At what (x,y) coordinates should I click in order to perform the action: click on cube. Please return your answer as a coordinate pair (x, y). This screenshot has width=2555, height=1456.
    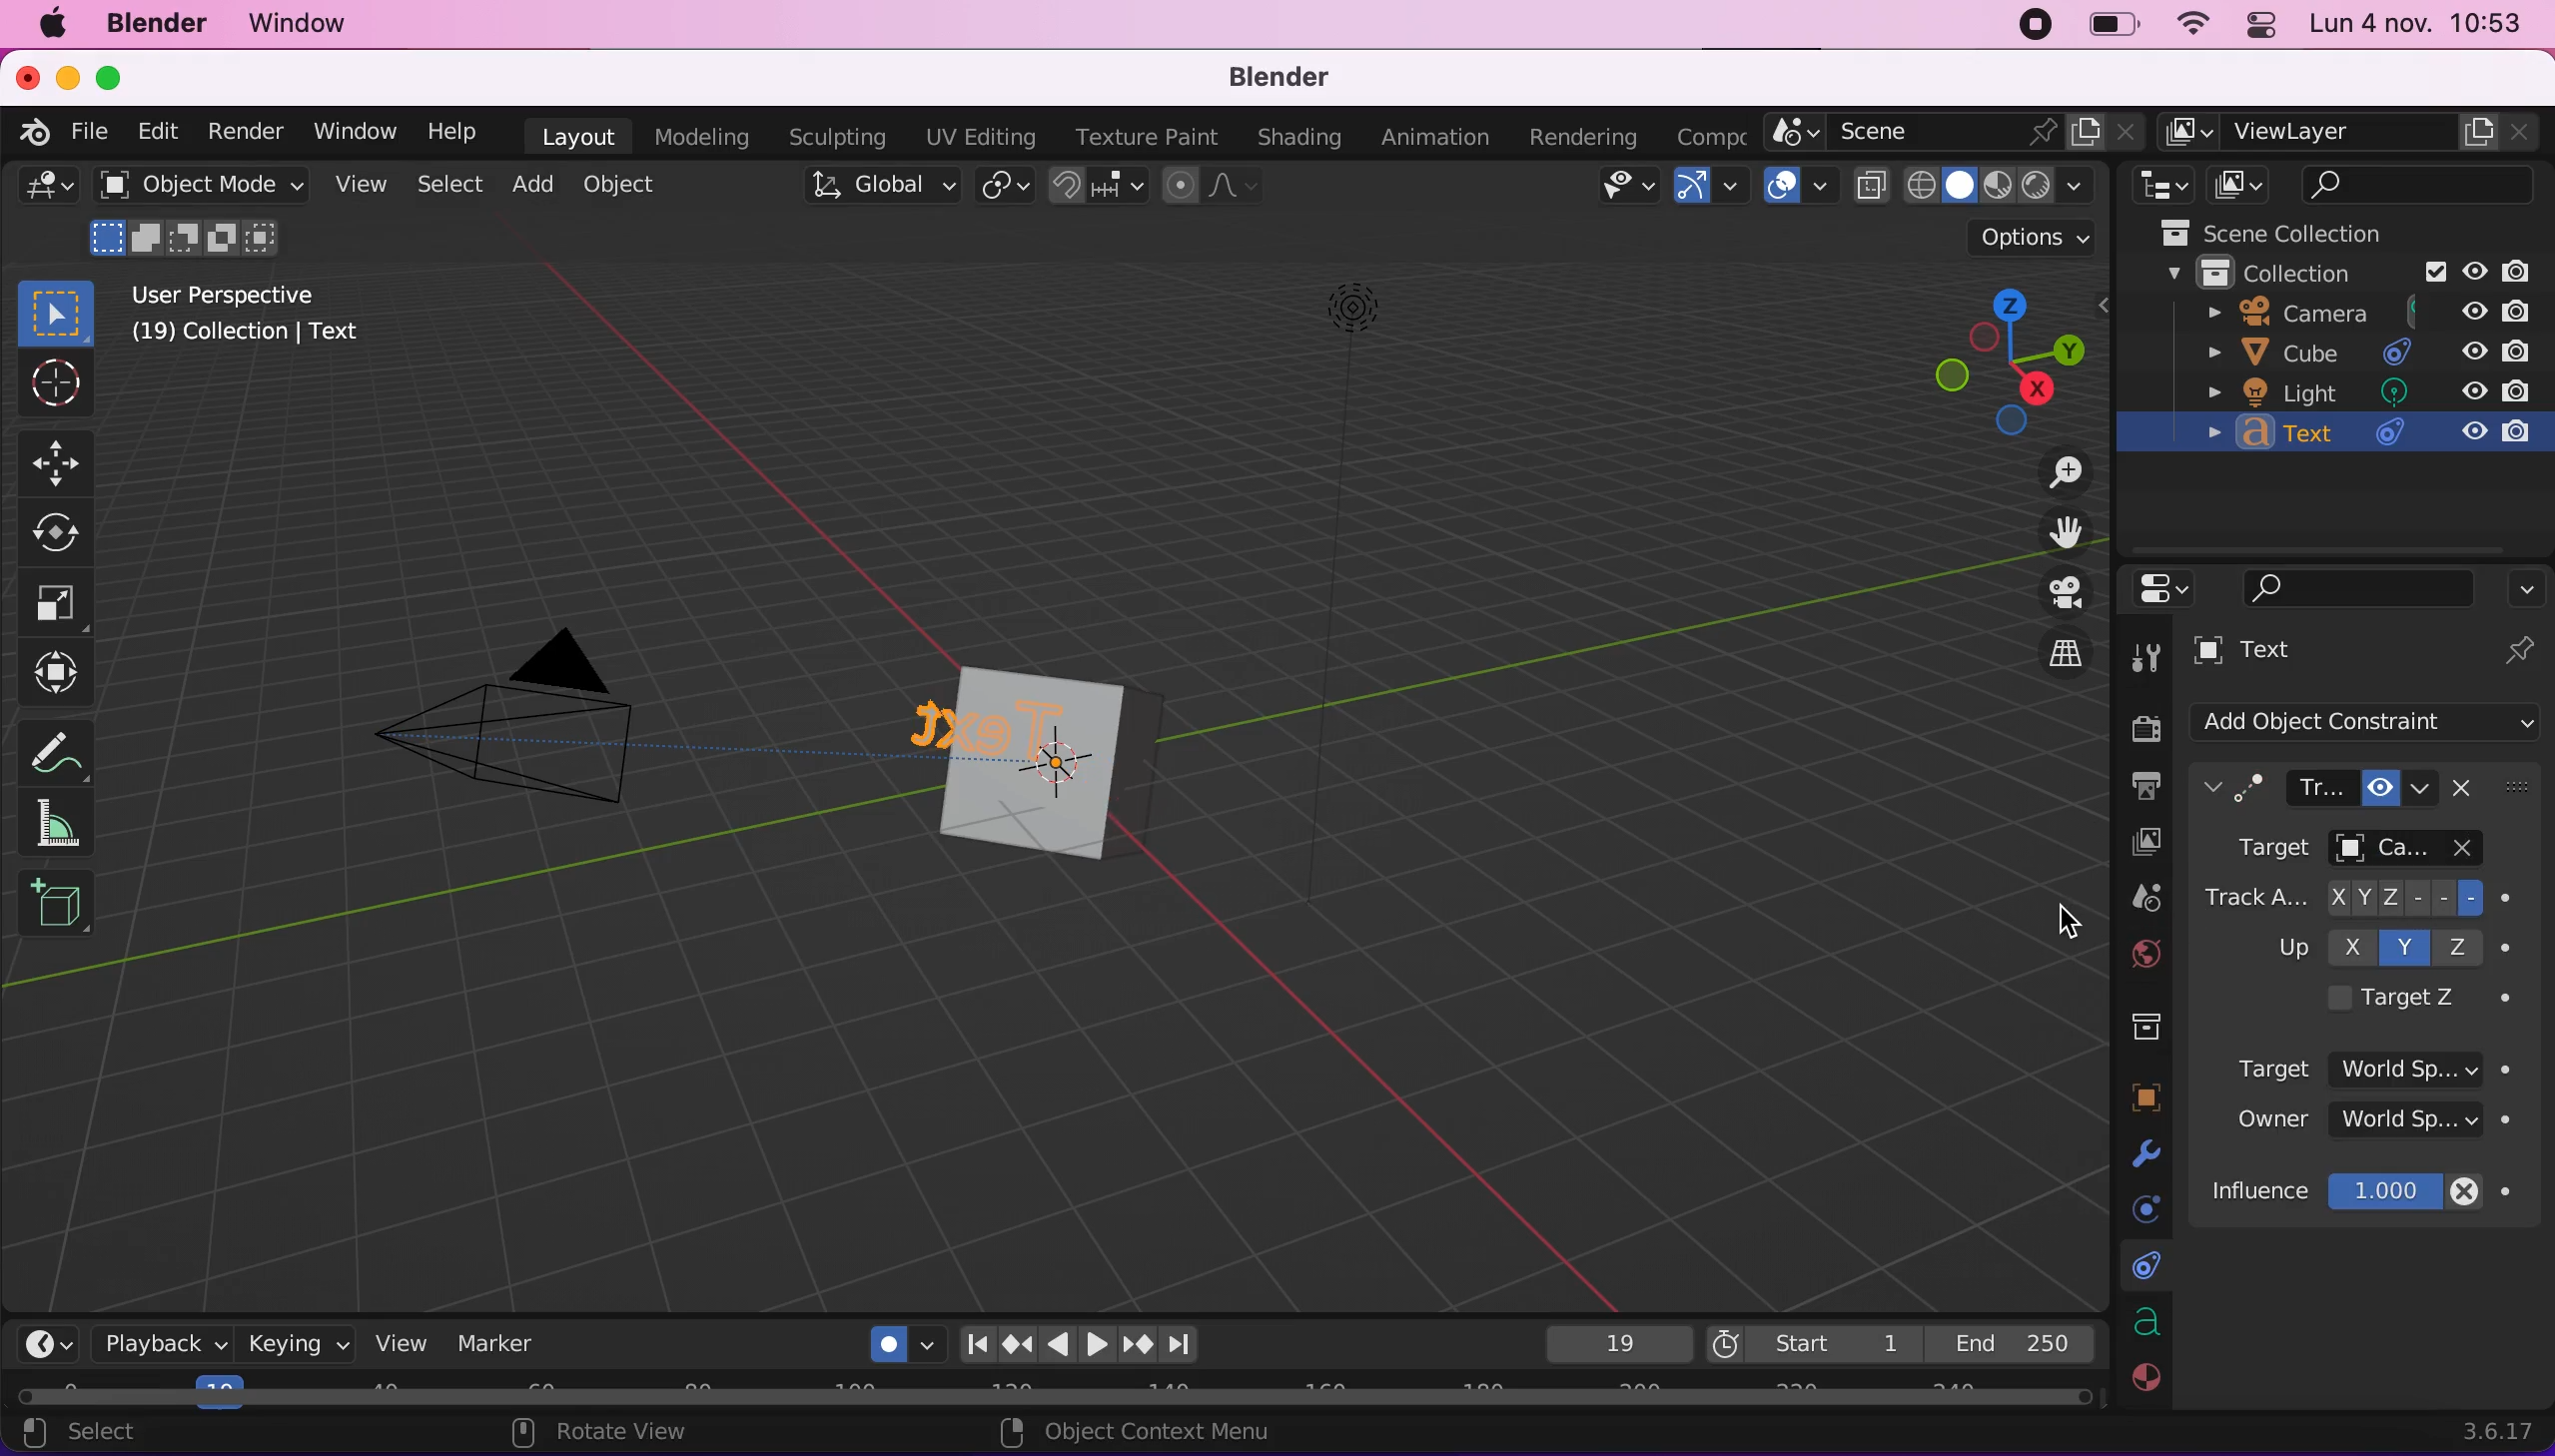
    Looking at the image, I should click on (2355, 352).